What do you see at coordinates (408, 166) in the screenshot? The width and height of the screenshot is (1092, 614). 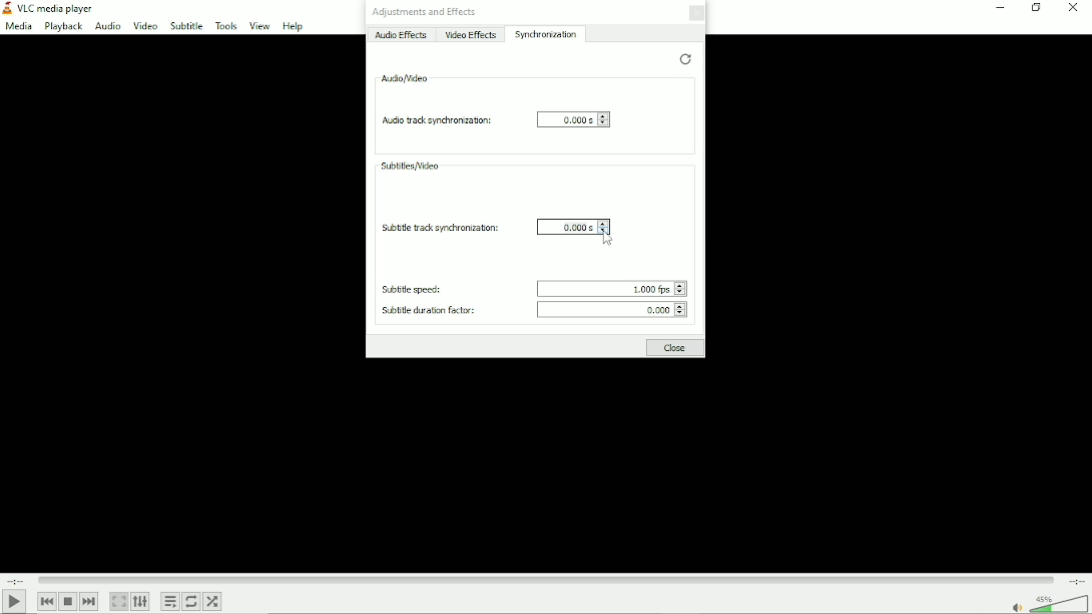 I see `Subtitles/video` at bounding box center [408, 166].